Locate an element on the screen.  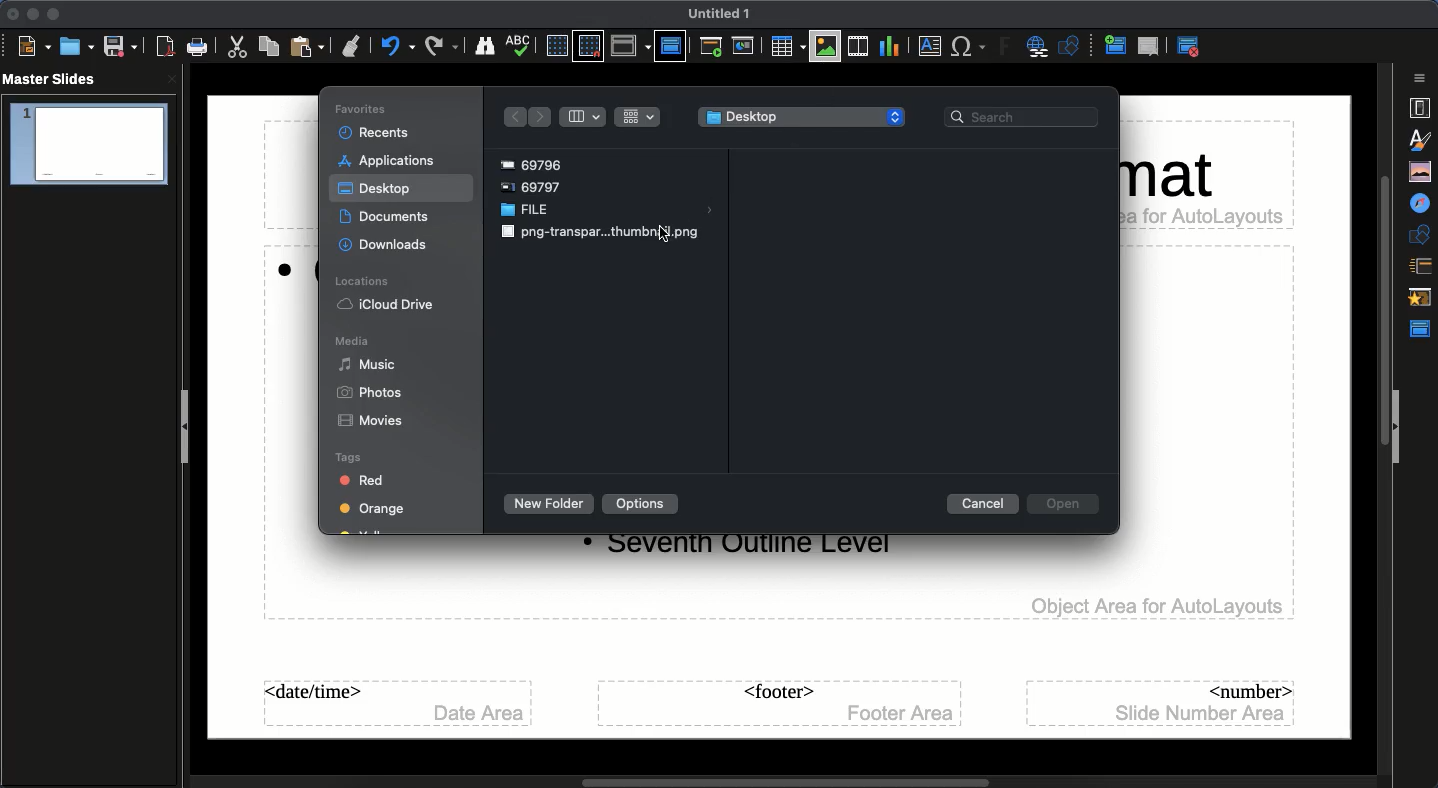
Delete master is located at coordinates (1149, 46).